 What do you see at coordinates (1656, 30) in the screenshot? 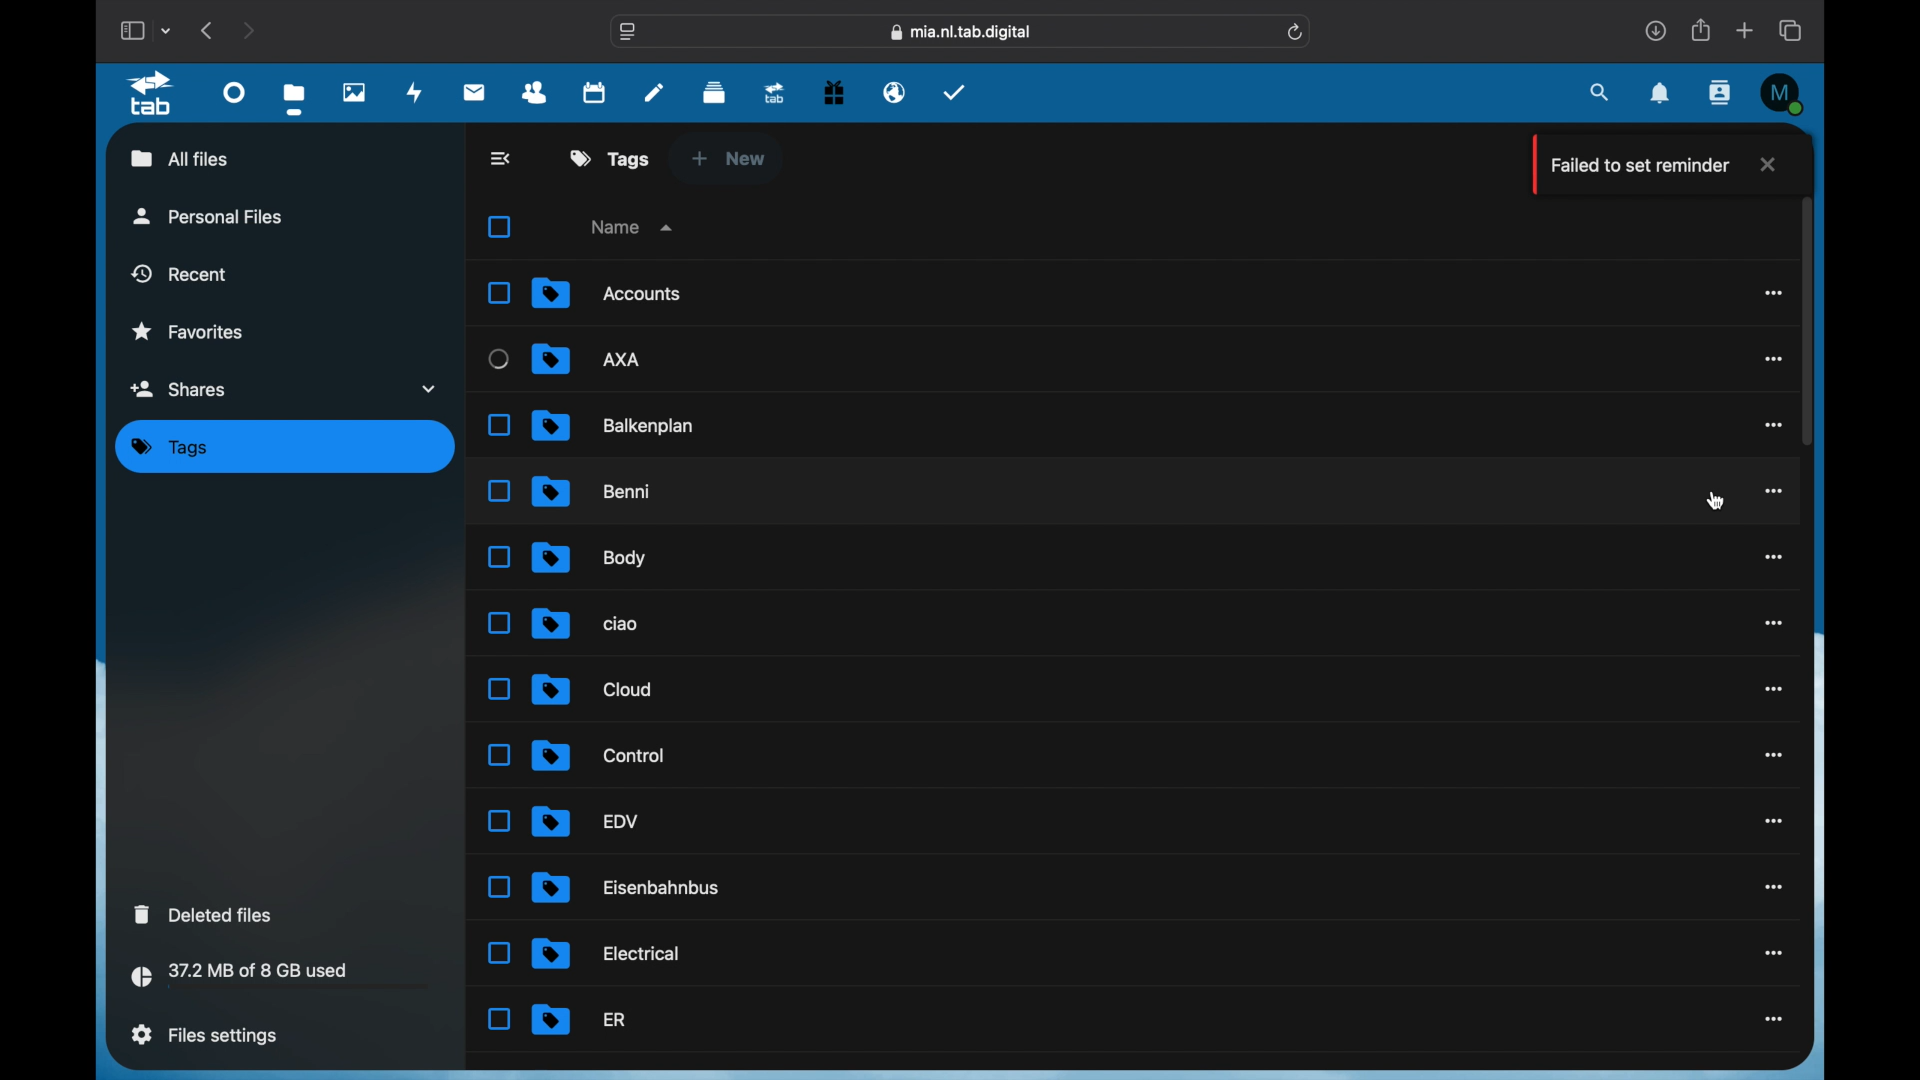
I see `downloads` at bounding box center [1656, 30].